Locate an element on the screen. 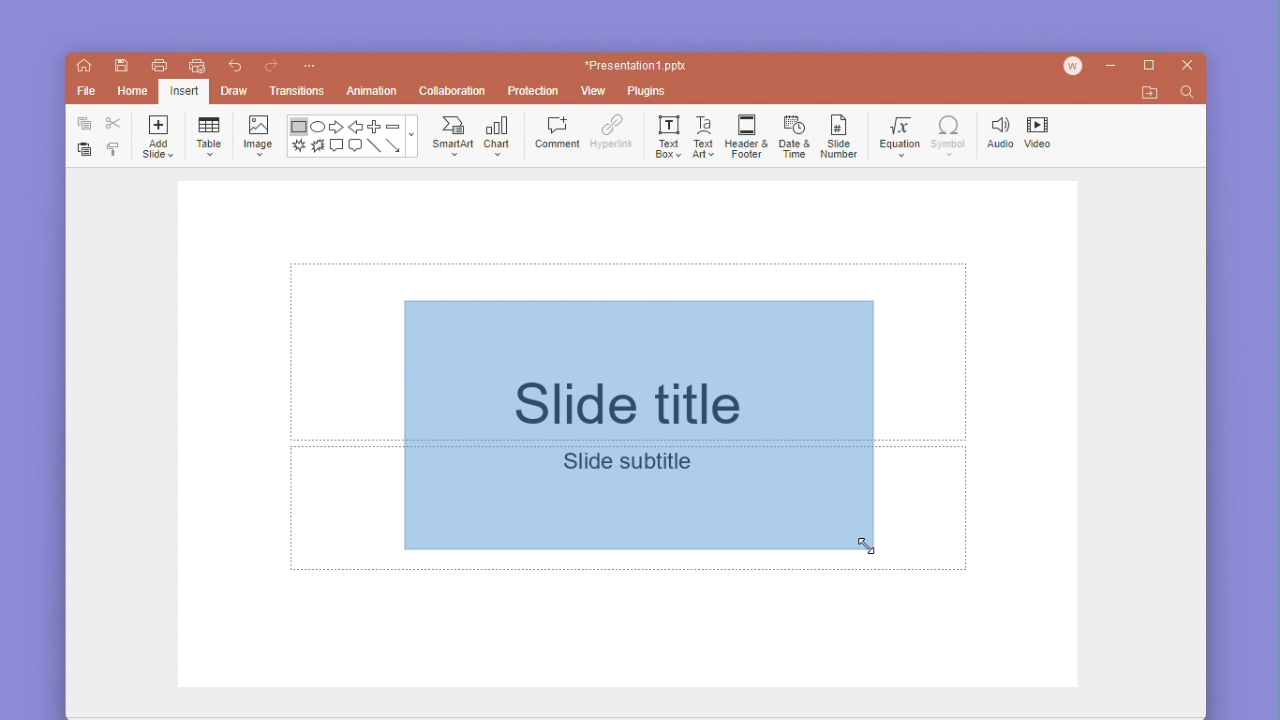 The image size is (1280, 720). comment text box is located at coordinates (336, 146).